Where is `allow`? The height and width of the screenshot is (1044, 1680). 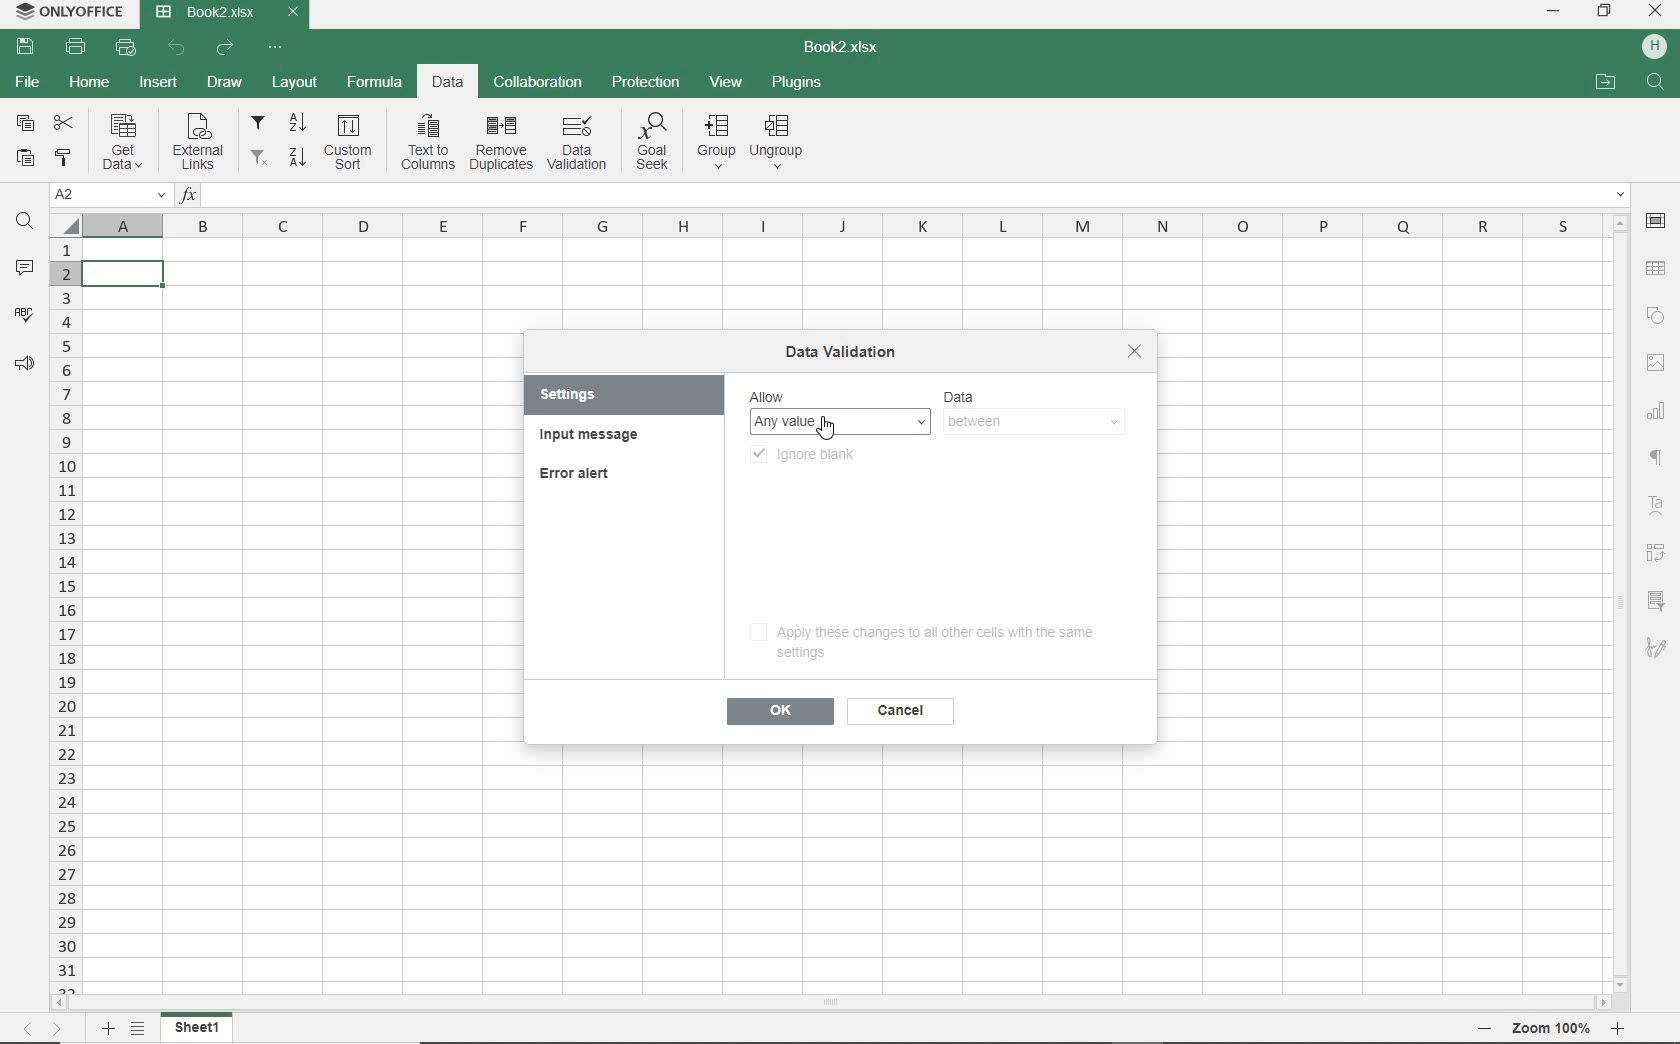 allow is located at coordinates (774, 396).